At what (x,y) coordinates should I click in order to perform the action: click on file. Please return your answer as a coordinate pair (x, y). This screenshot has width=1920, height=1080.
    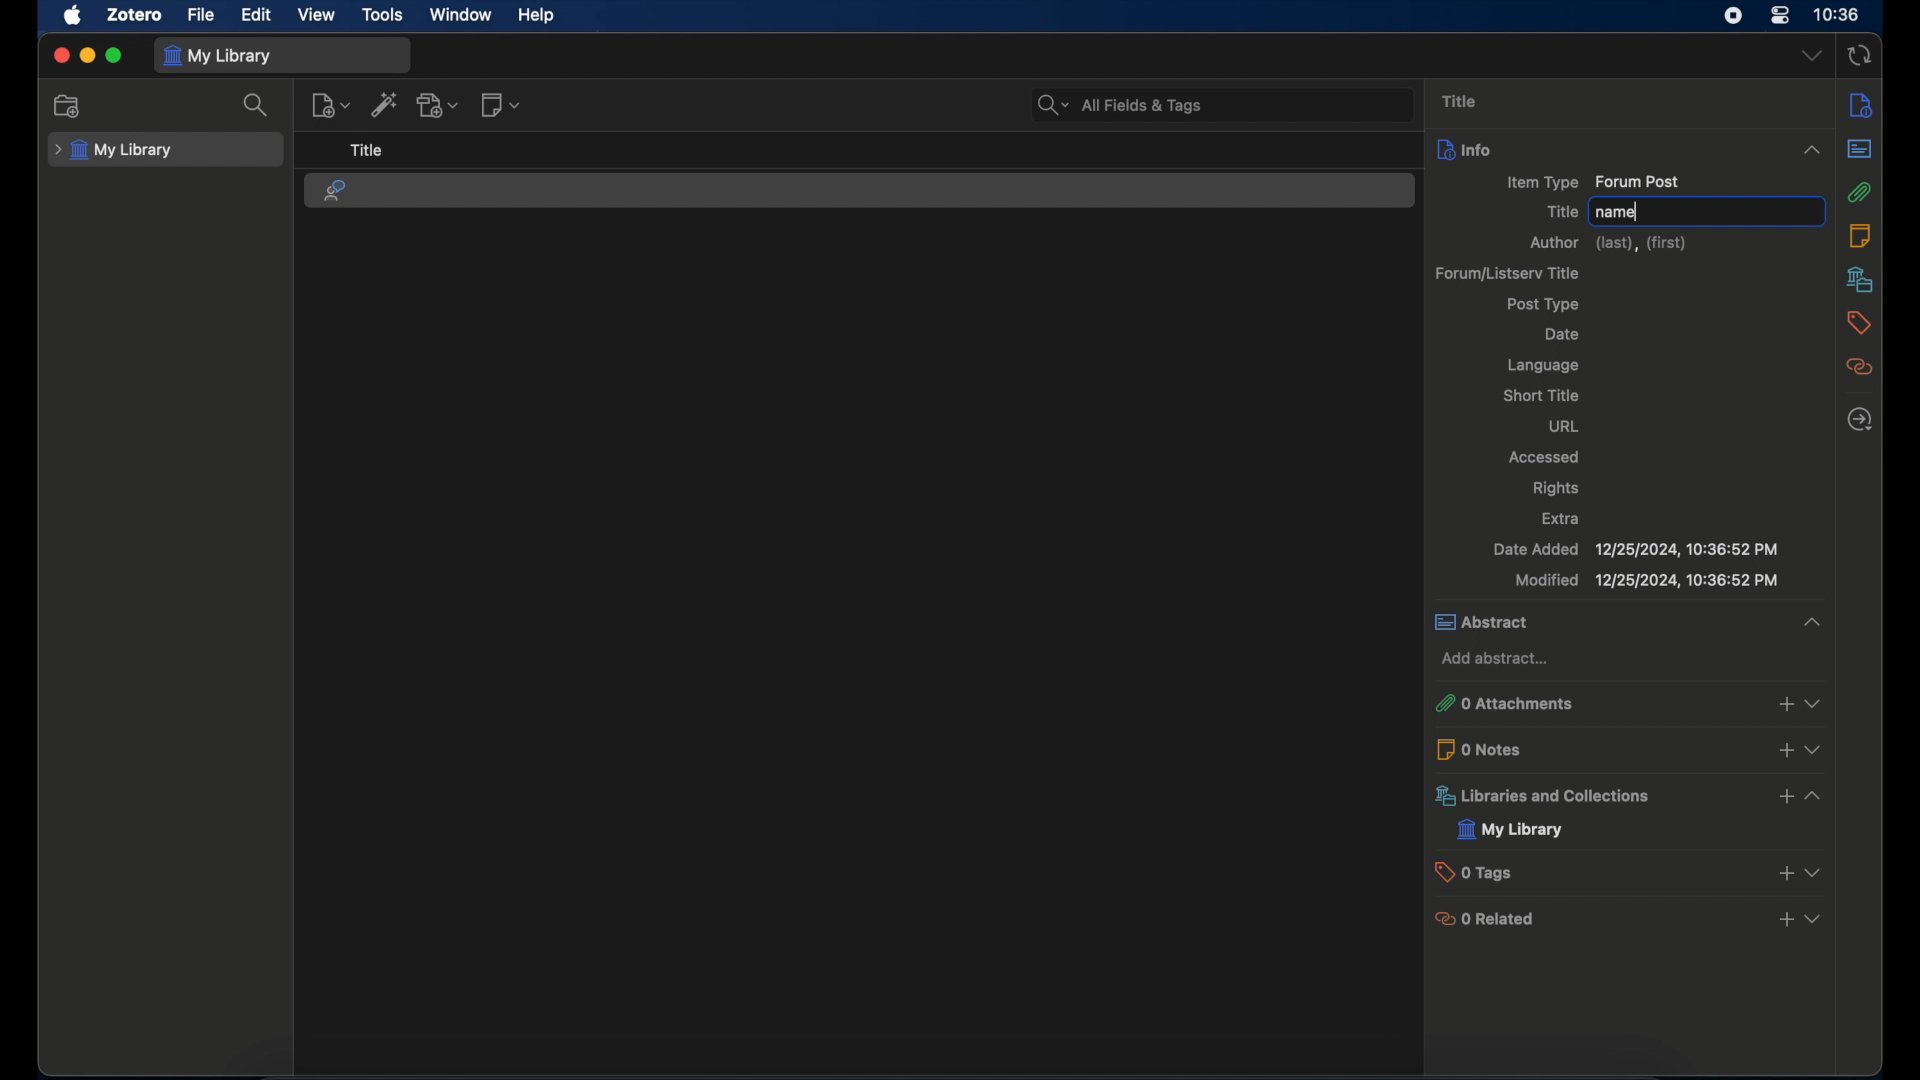
    Looking at the image, I should click on (202, 15).